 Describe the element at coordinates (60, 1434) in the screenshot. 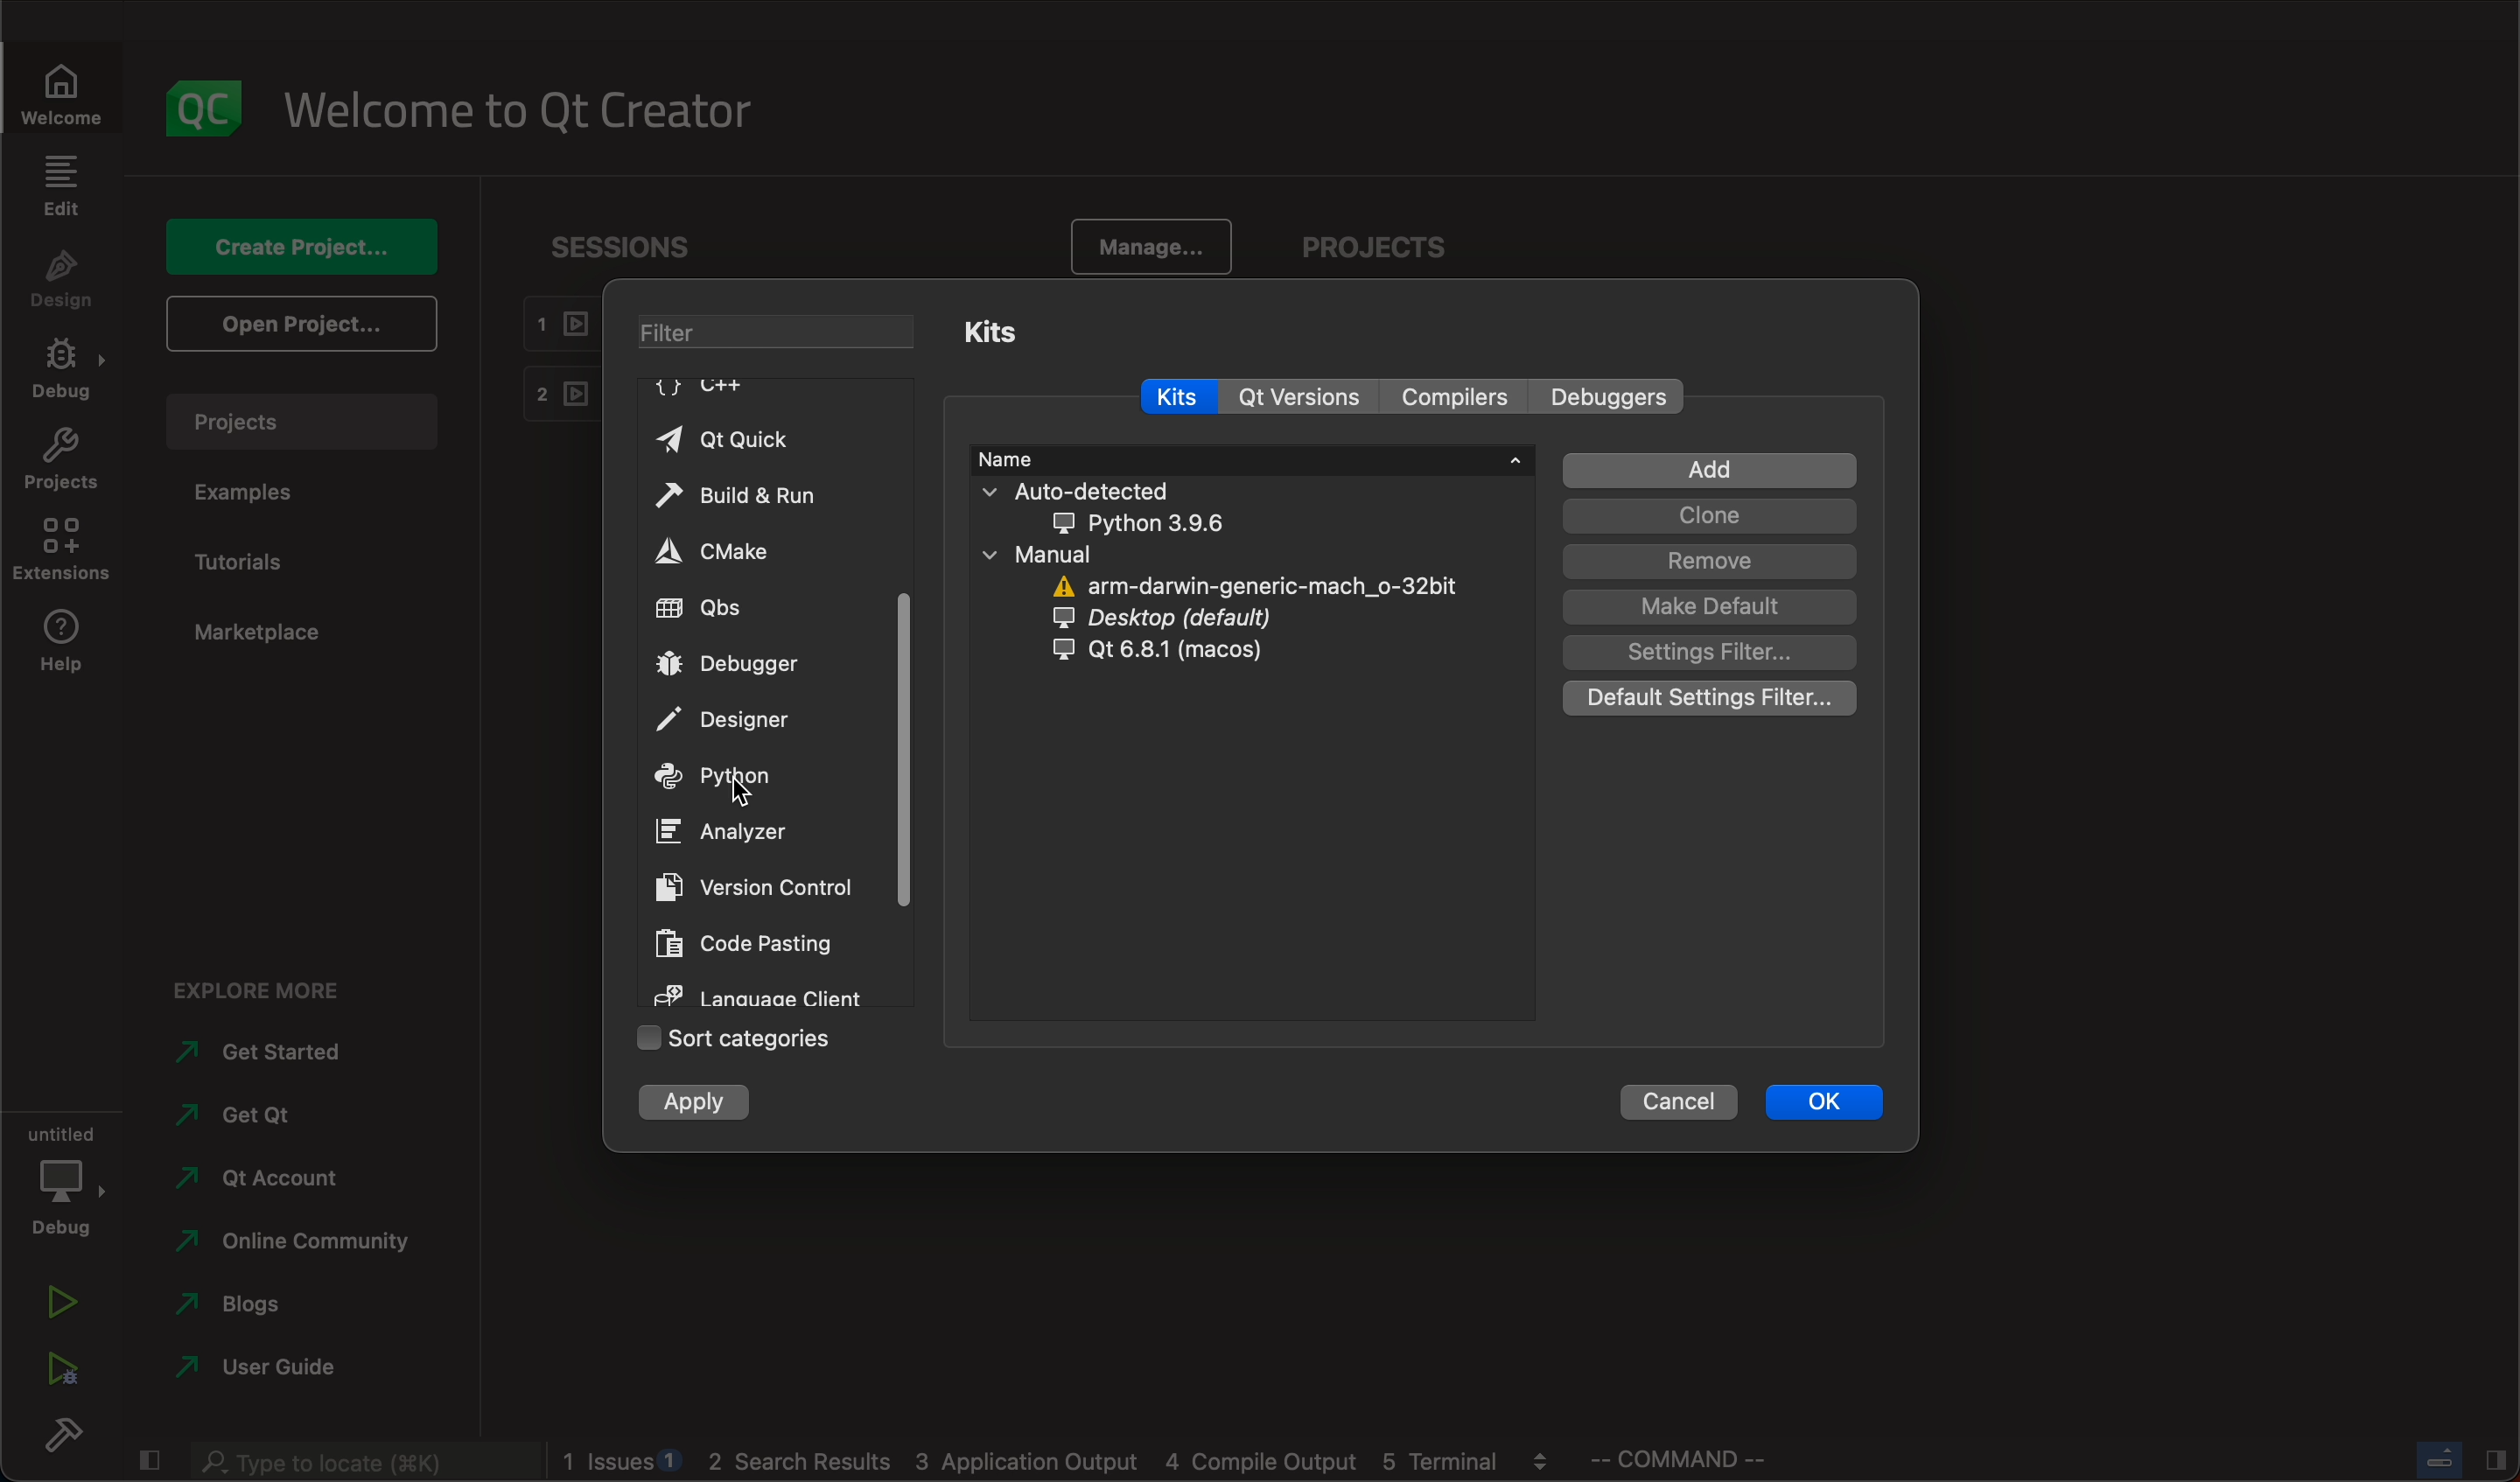

I see `build` at that location.